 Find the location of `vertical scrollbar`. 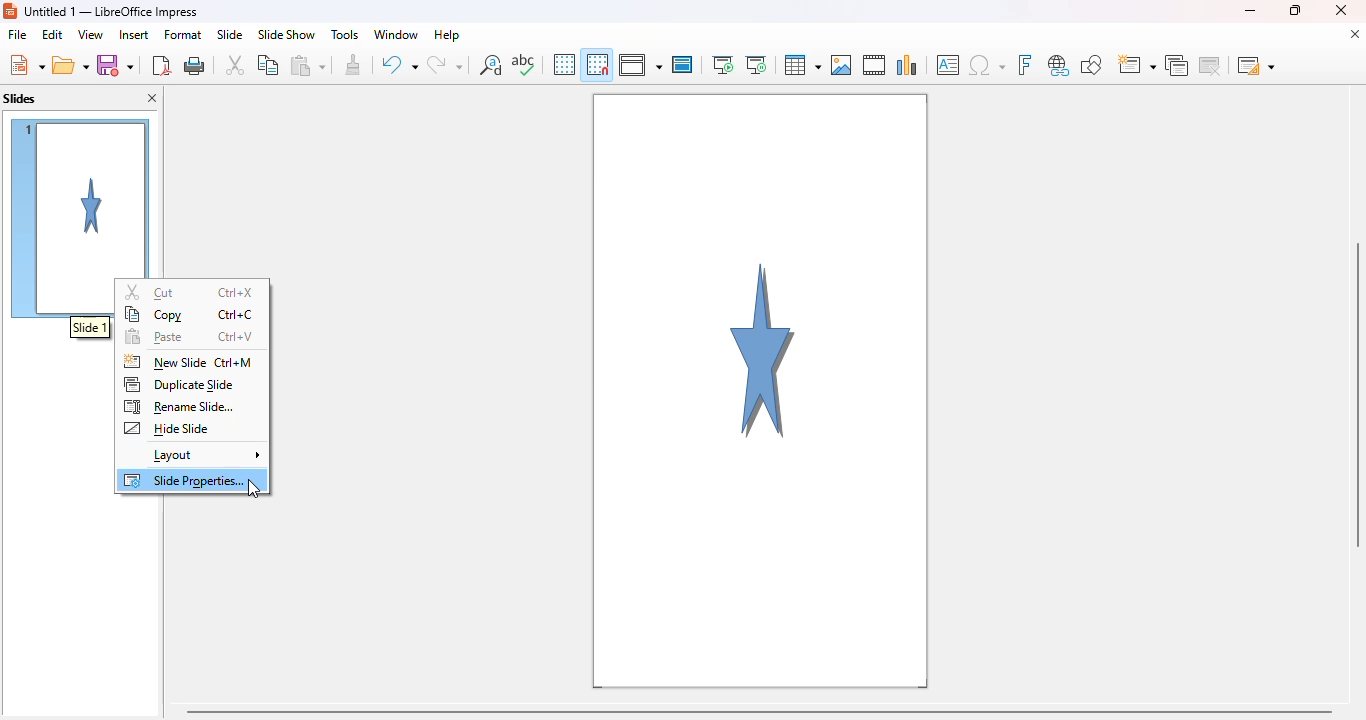

vertical scrollbar is located at coordinates (1357, 394).